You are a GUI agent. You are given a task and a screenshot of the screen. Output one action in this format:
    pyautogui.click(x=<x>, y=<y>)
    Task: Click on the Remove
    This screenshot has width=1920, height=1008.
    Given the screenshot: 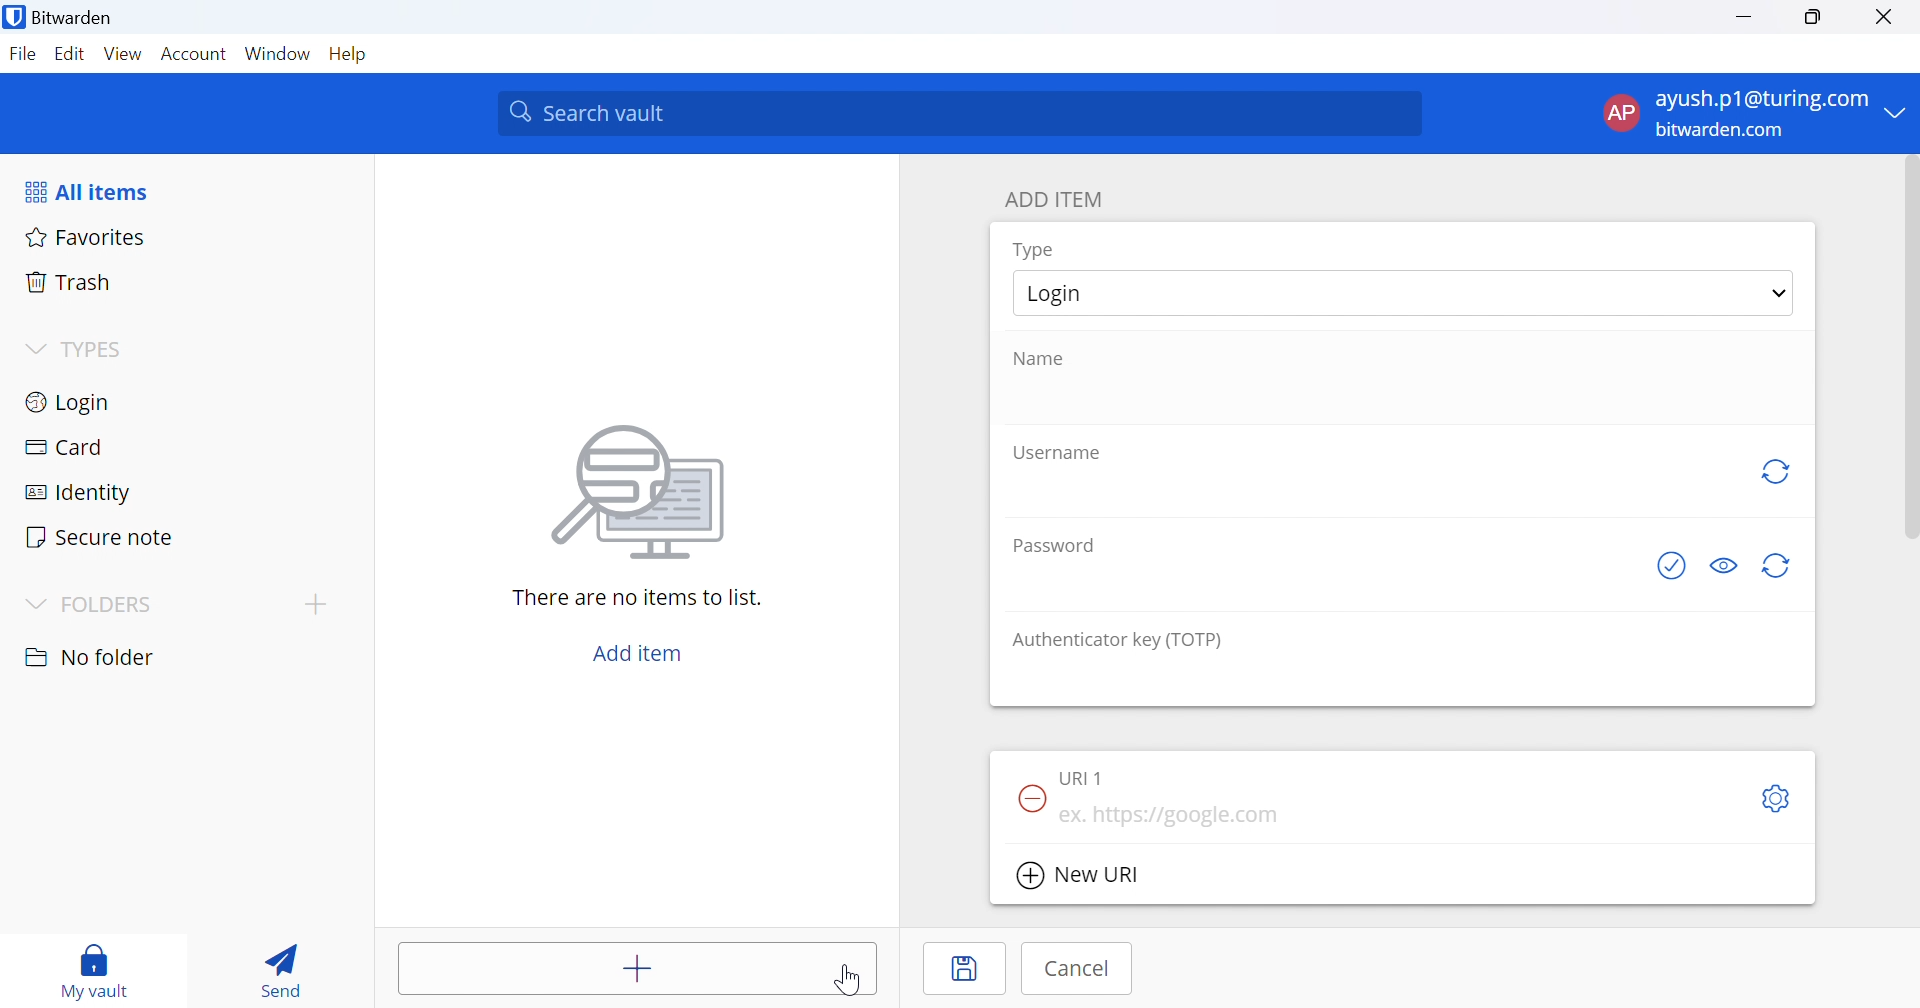 What is the action you would take?
    pyautogui.click(x=1028, y=796)
    